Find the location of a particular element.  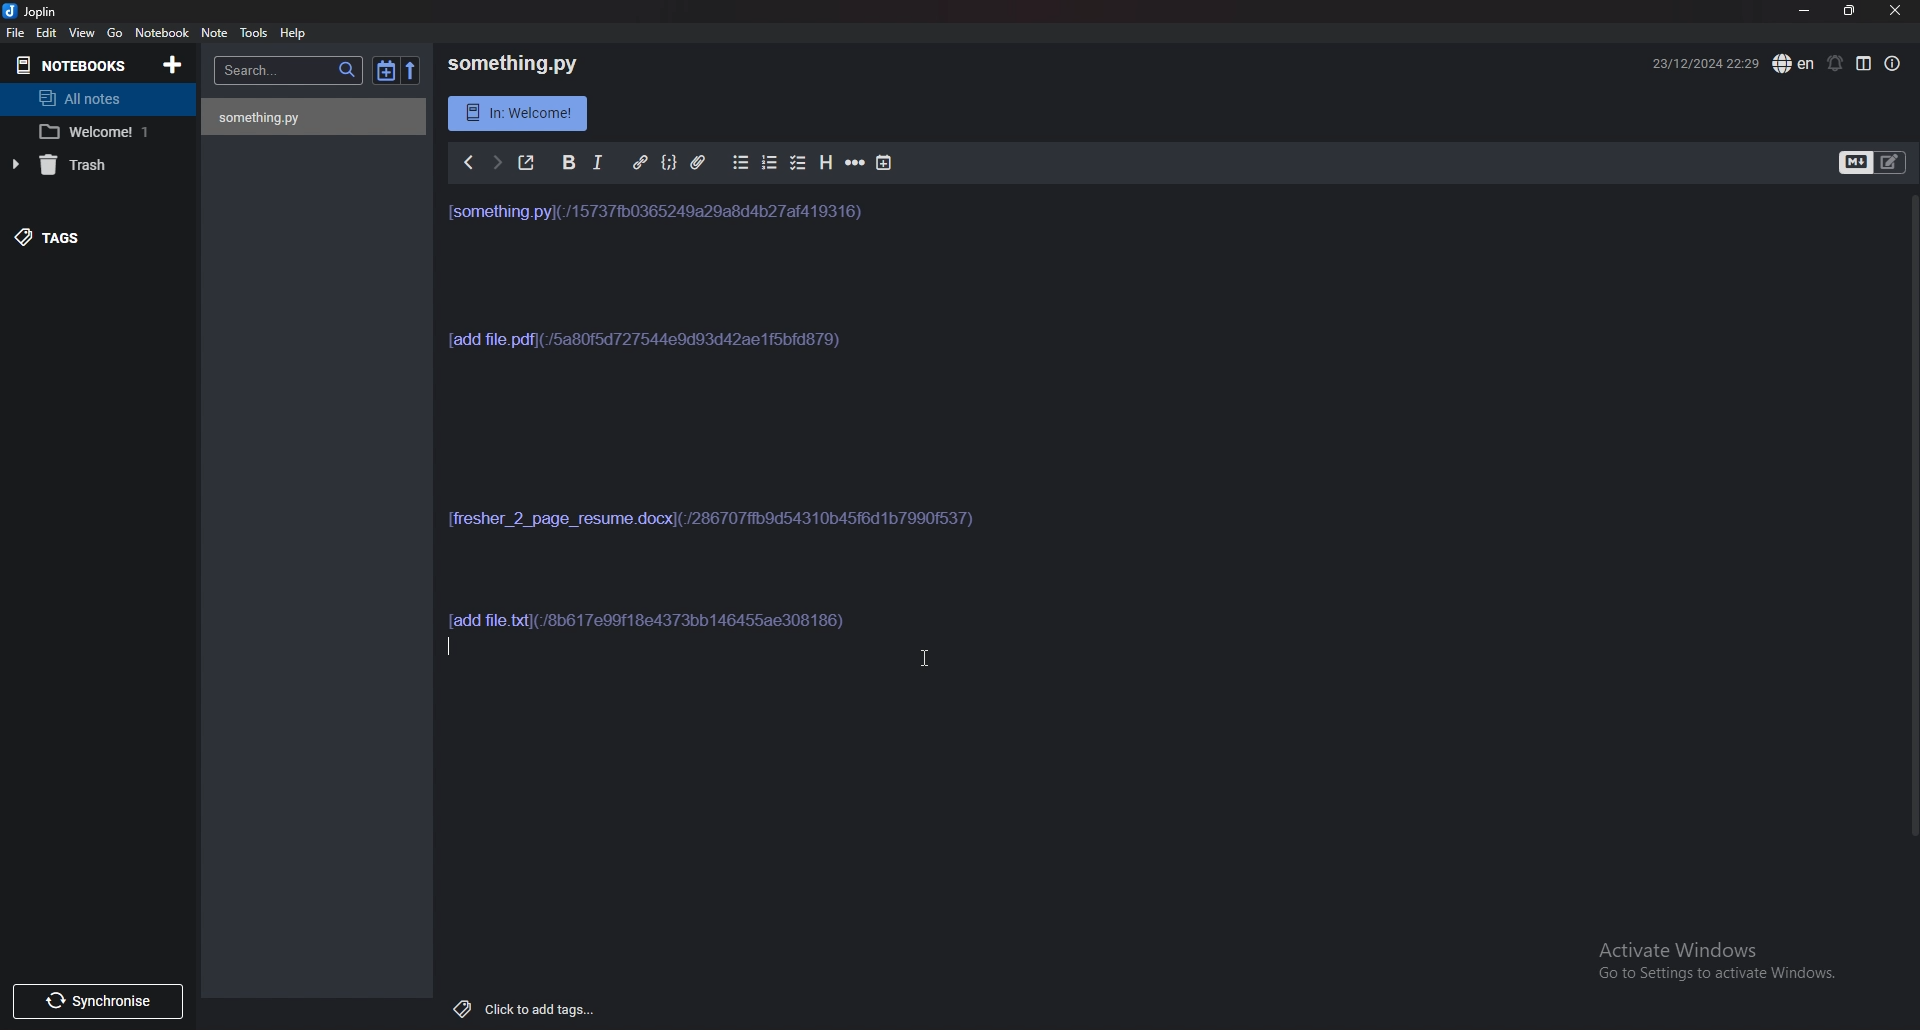

Language is located at coordinates (1793, 63).